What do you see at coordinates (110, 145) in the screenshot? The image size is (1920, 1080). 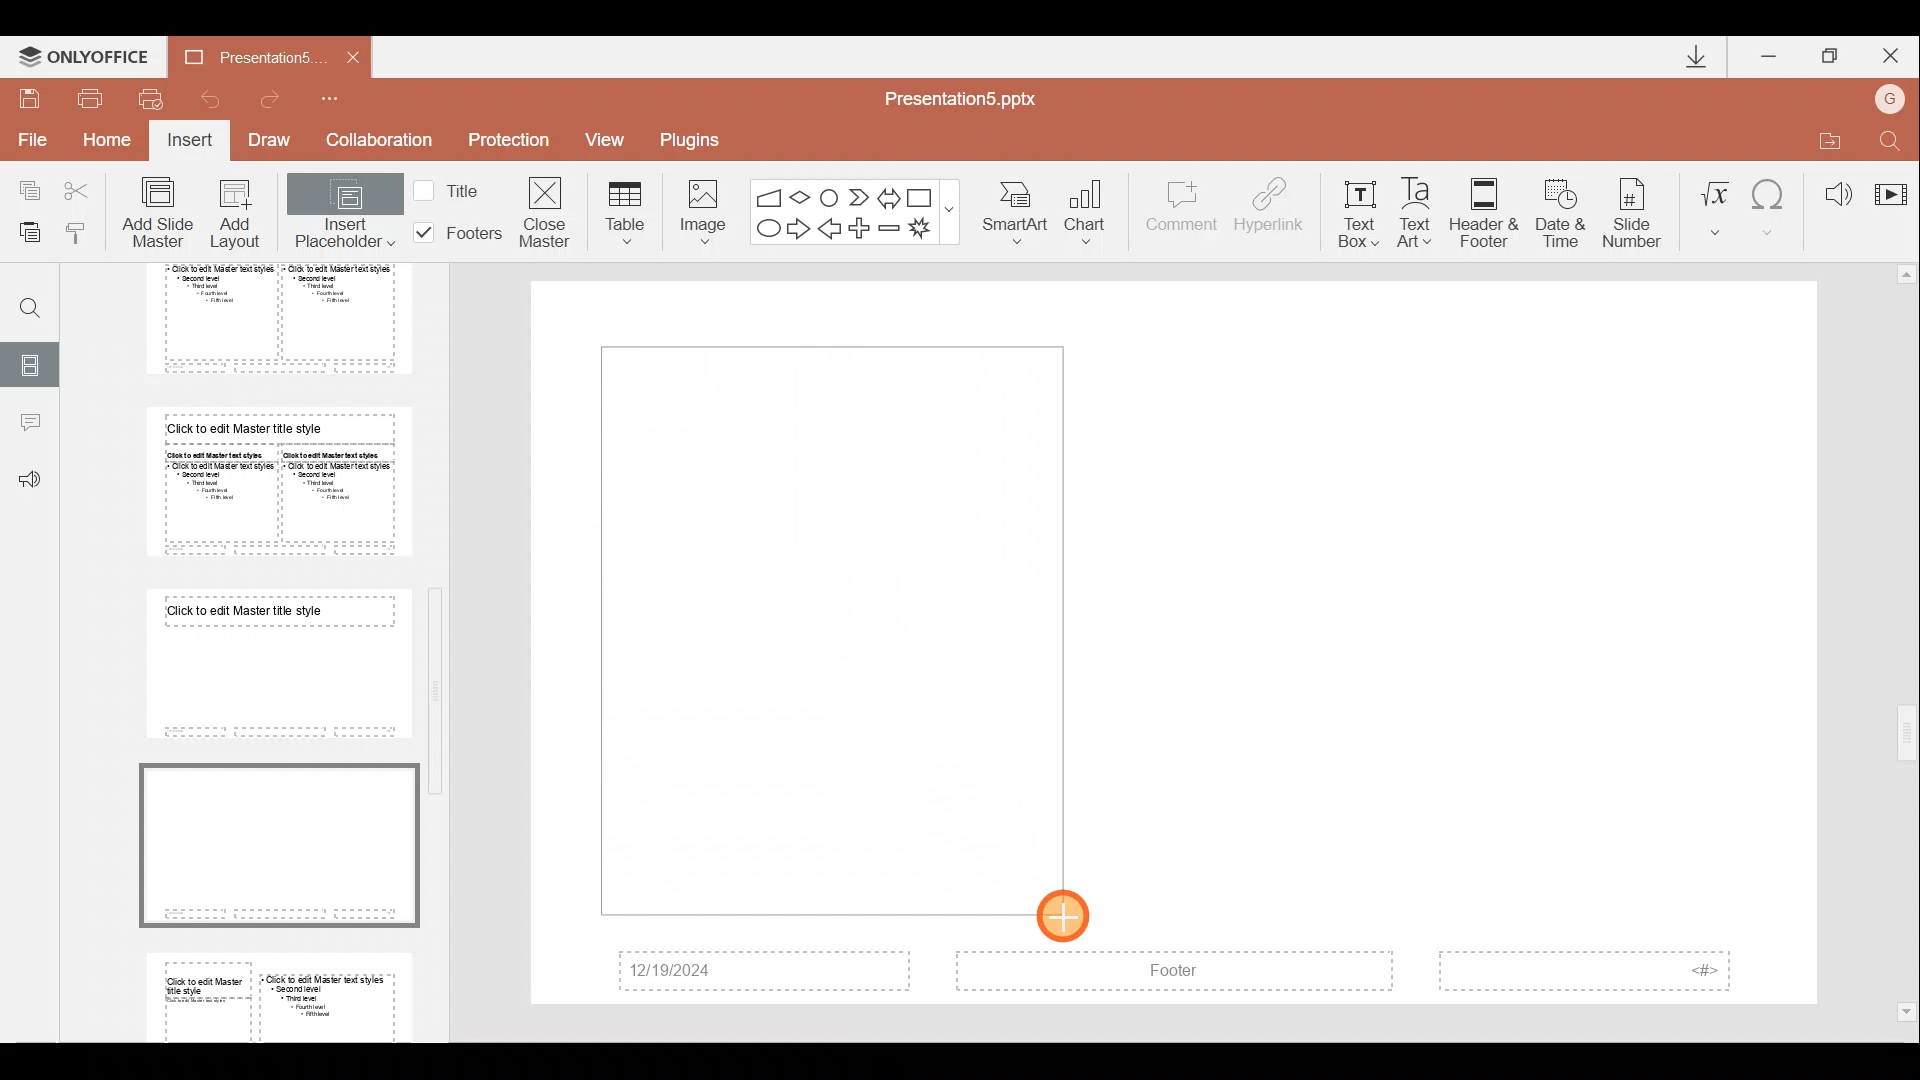 I see `Home` at bounding box center [110, 145].